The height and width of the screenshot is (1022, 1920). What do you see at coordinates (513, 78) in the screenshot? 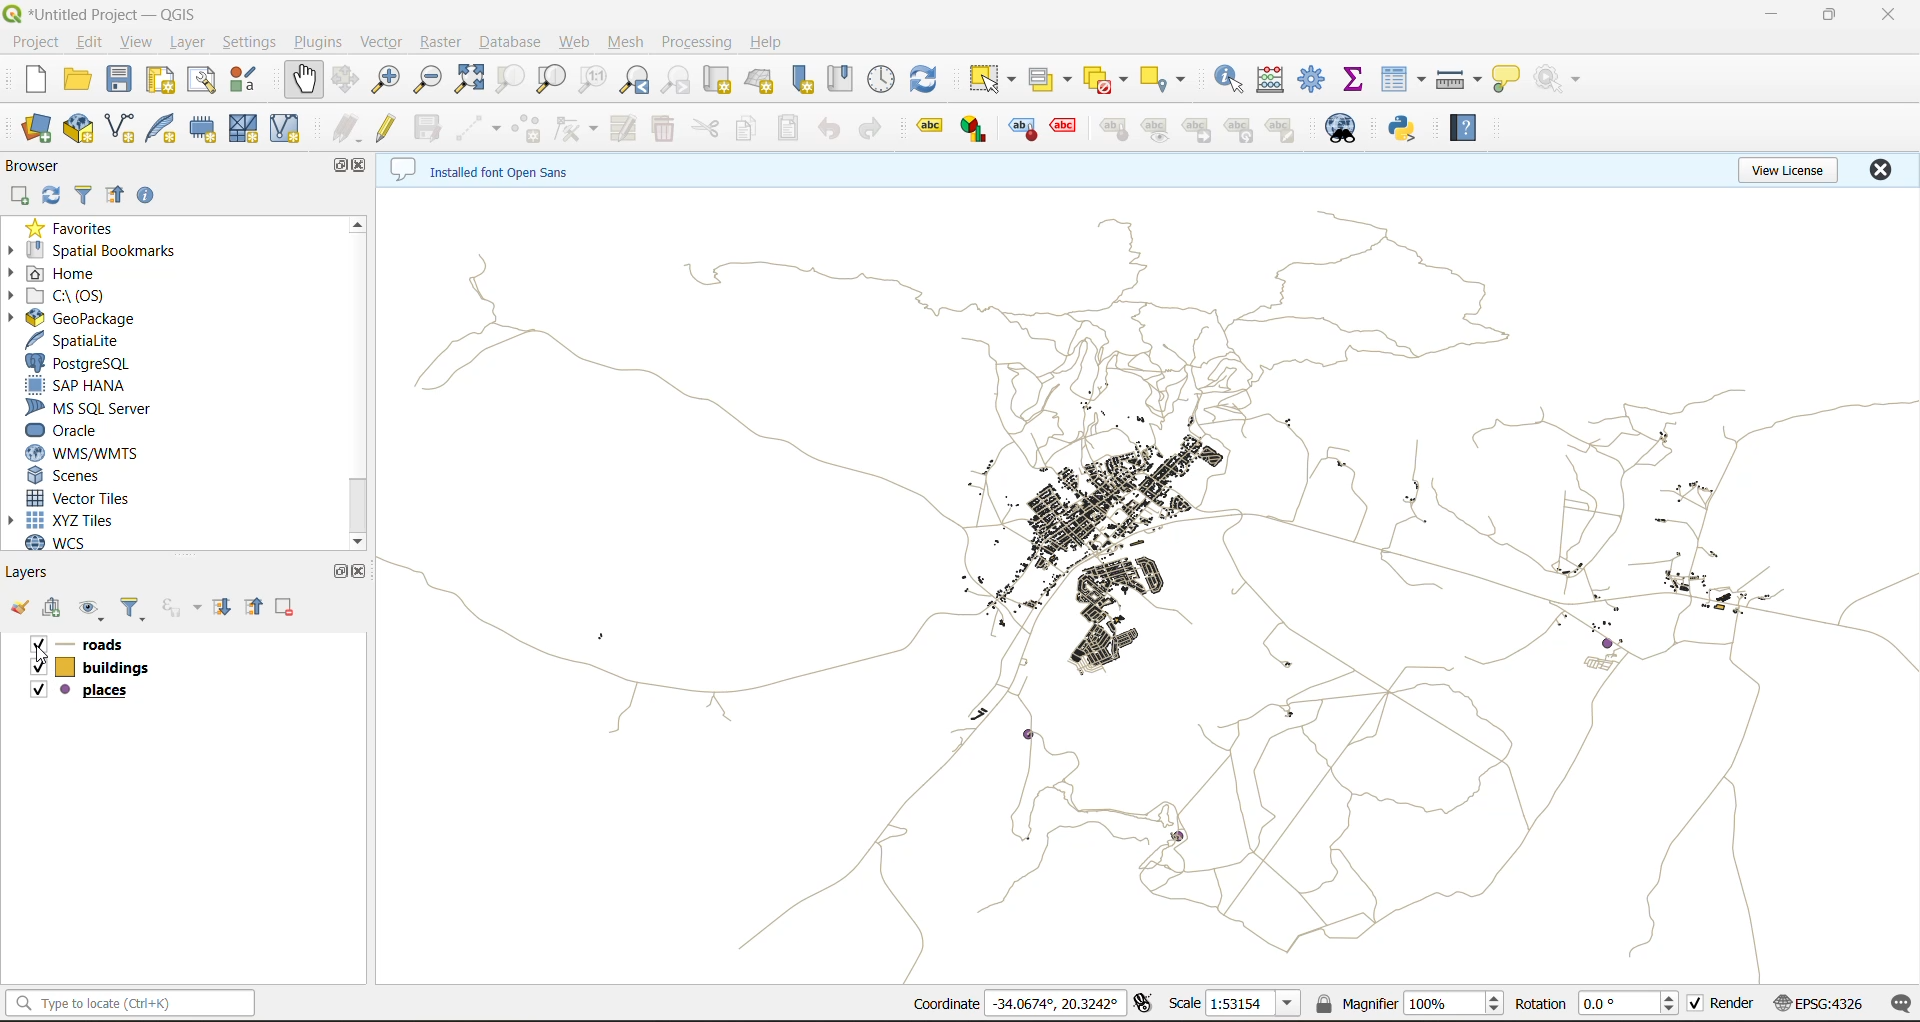
I see `zoom selection` at bounding box center [513, 78].